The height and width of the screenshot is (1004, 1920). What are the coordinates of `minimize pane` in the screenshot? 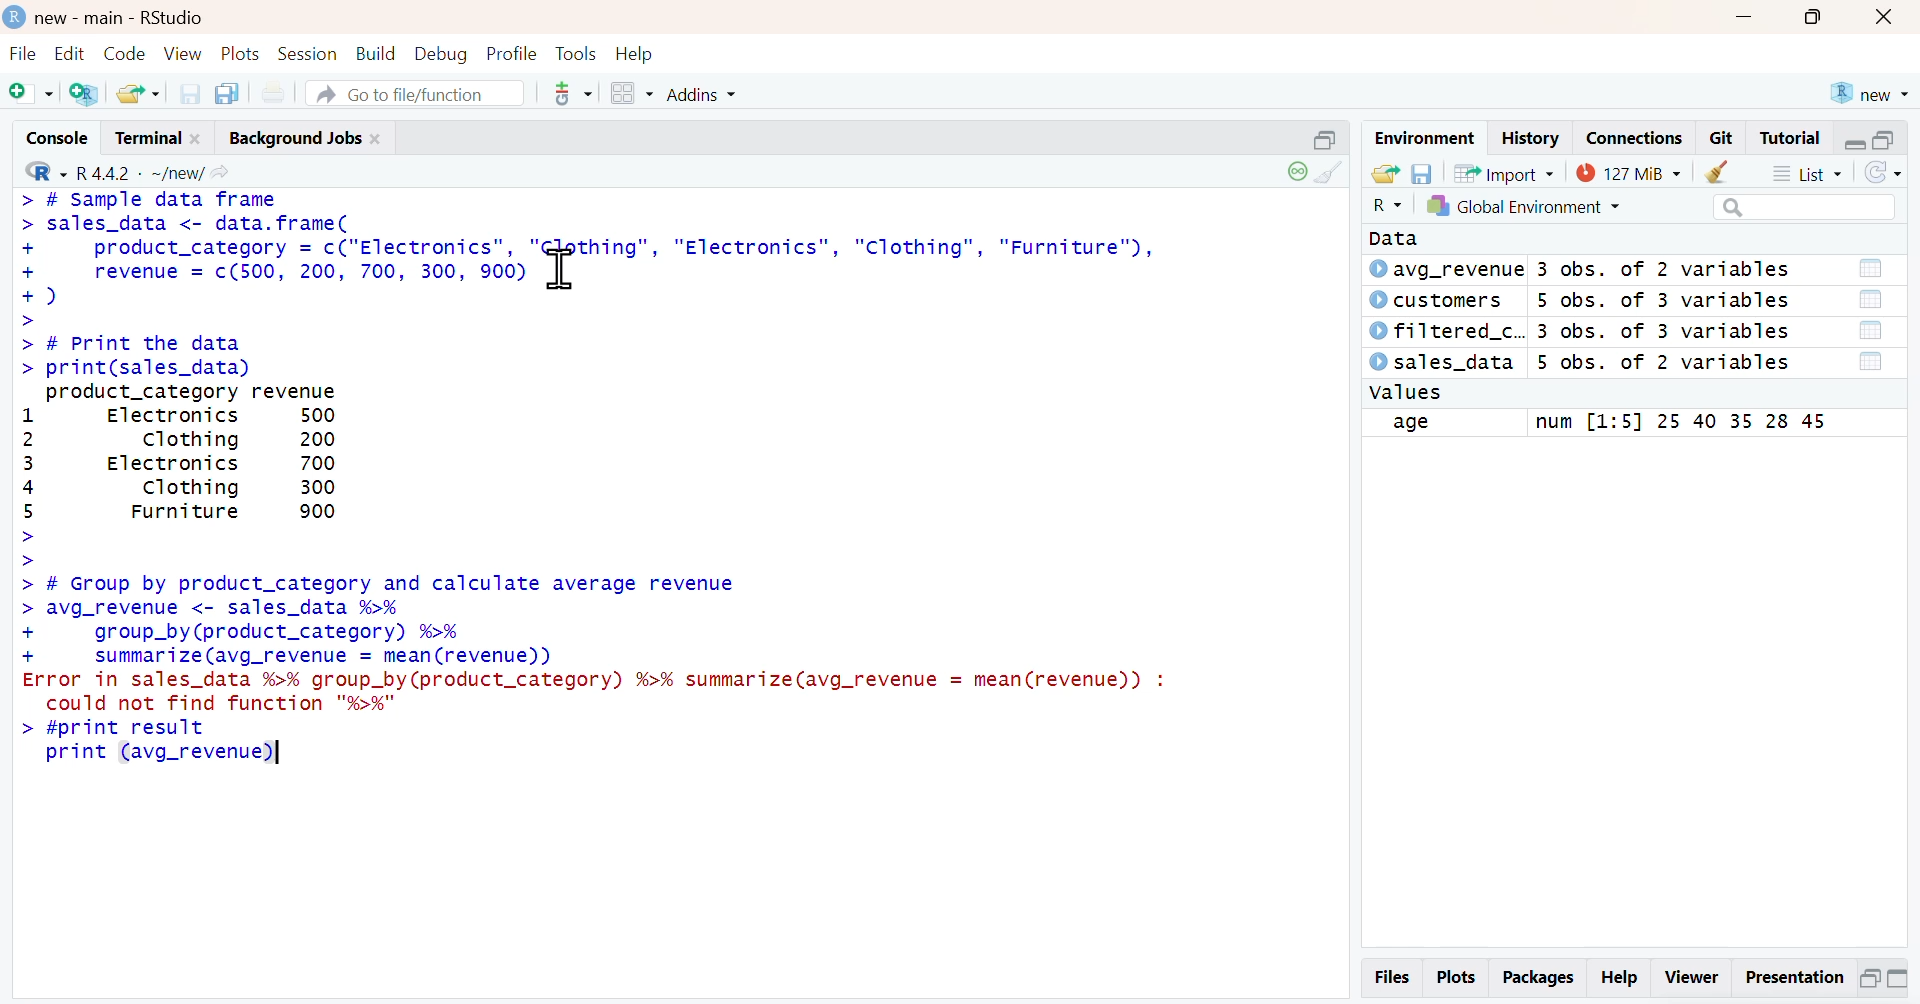 It's located at (1856, 142).